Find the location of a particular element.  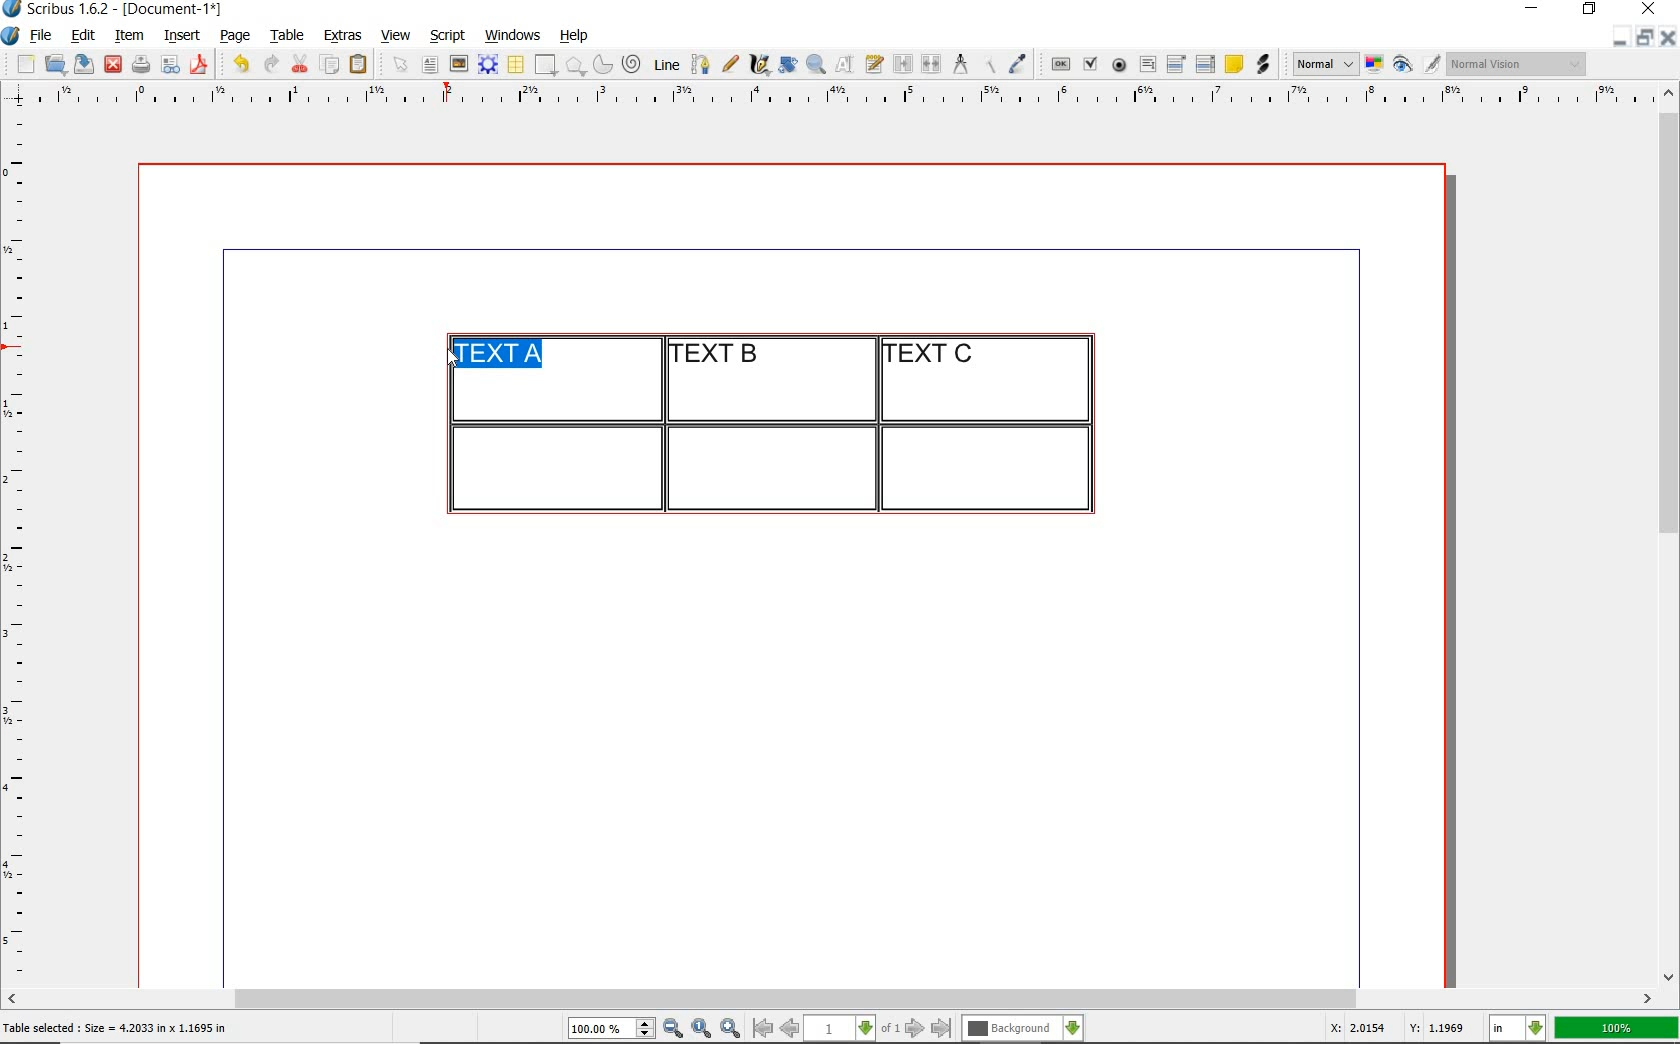

zoom to is located at coordinates (702, 1029).